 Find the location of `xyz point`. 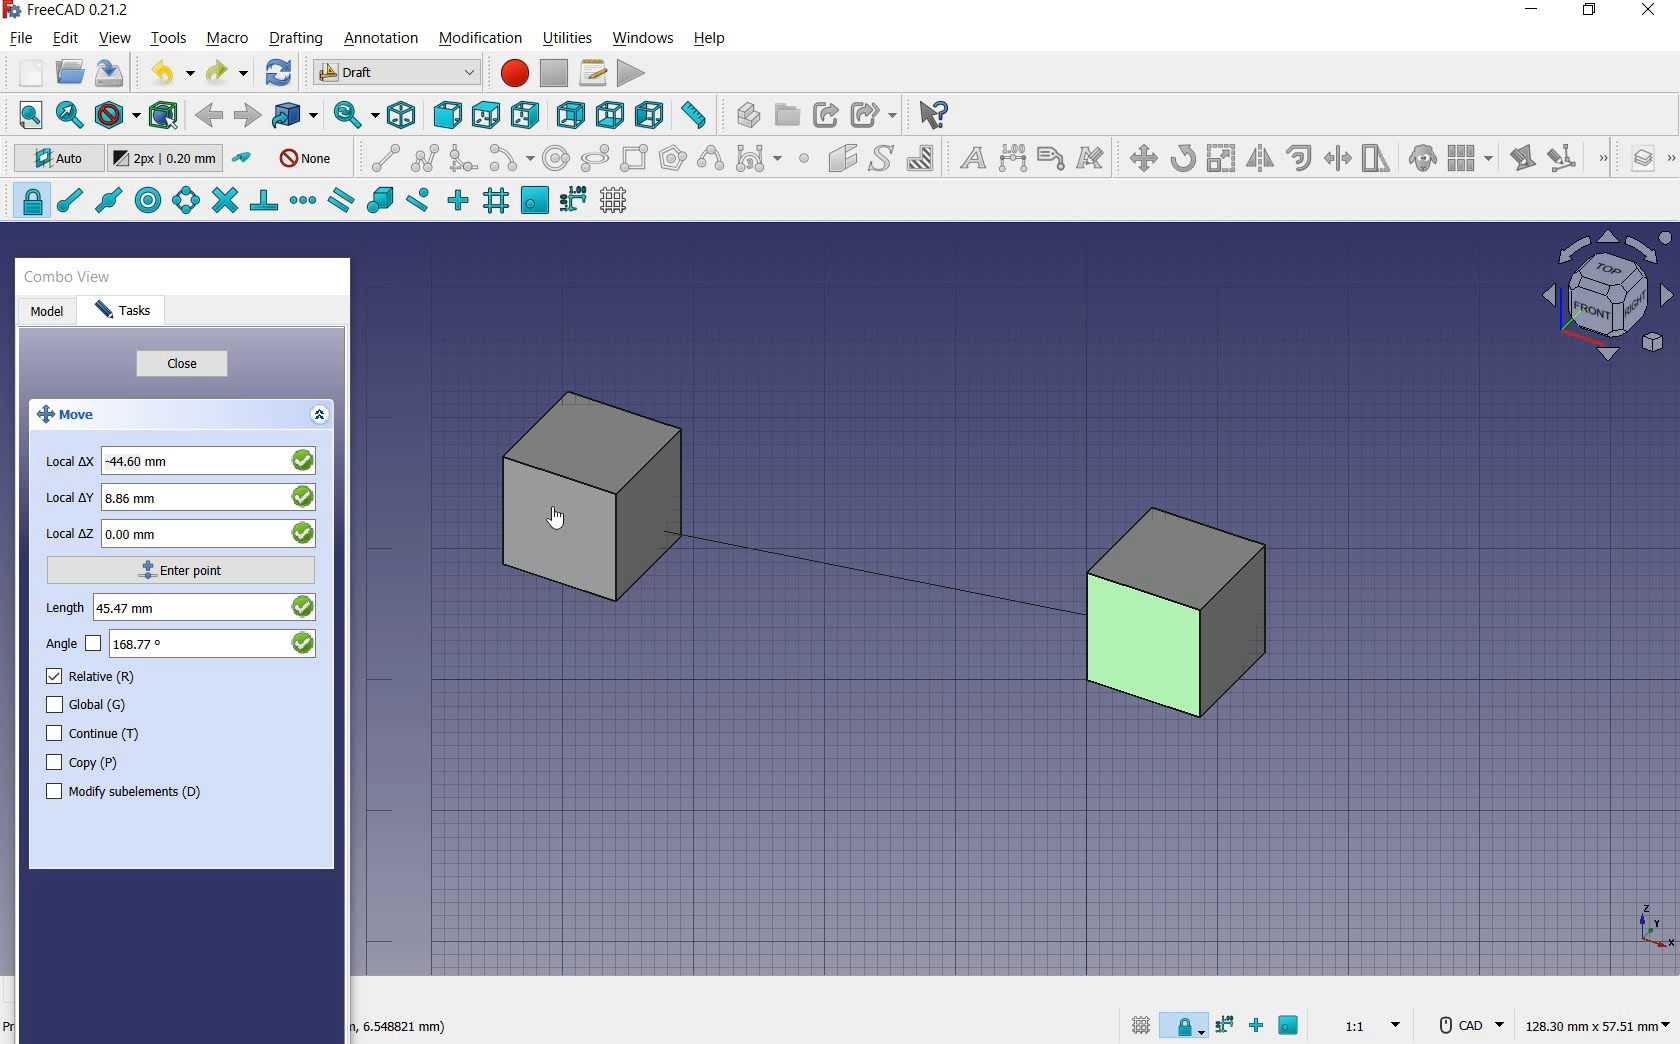

xyz point is located at coordinates (1655, 927).